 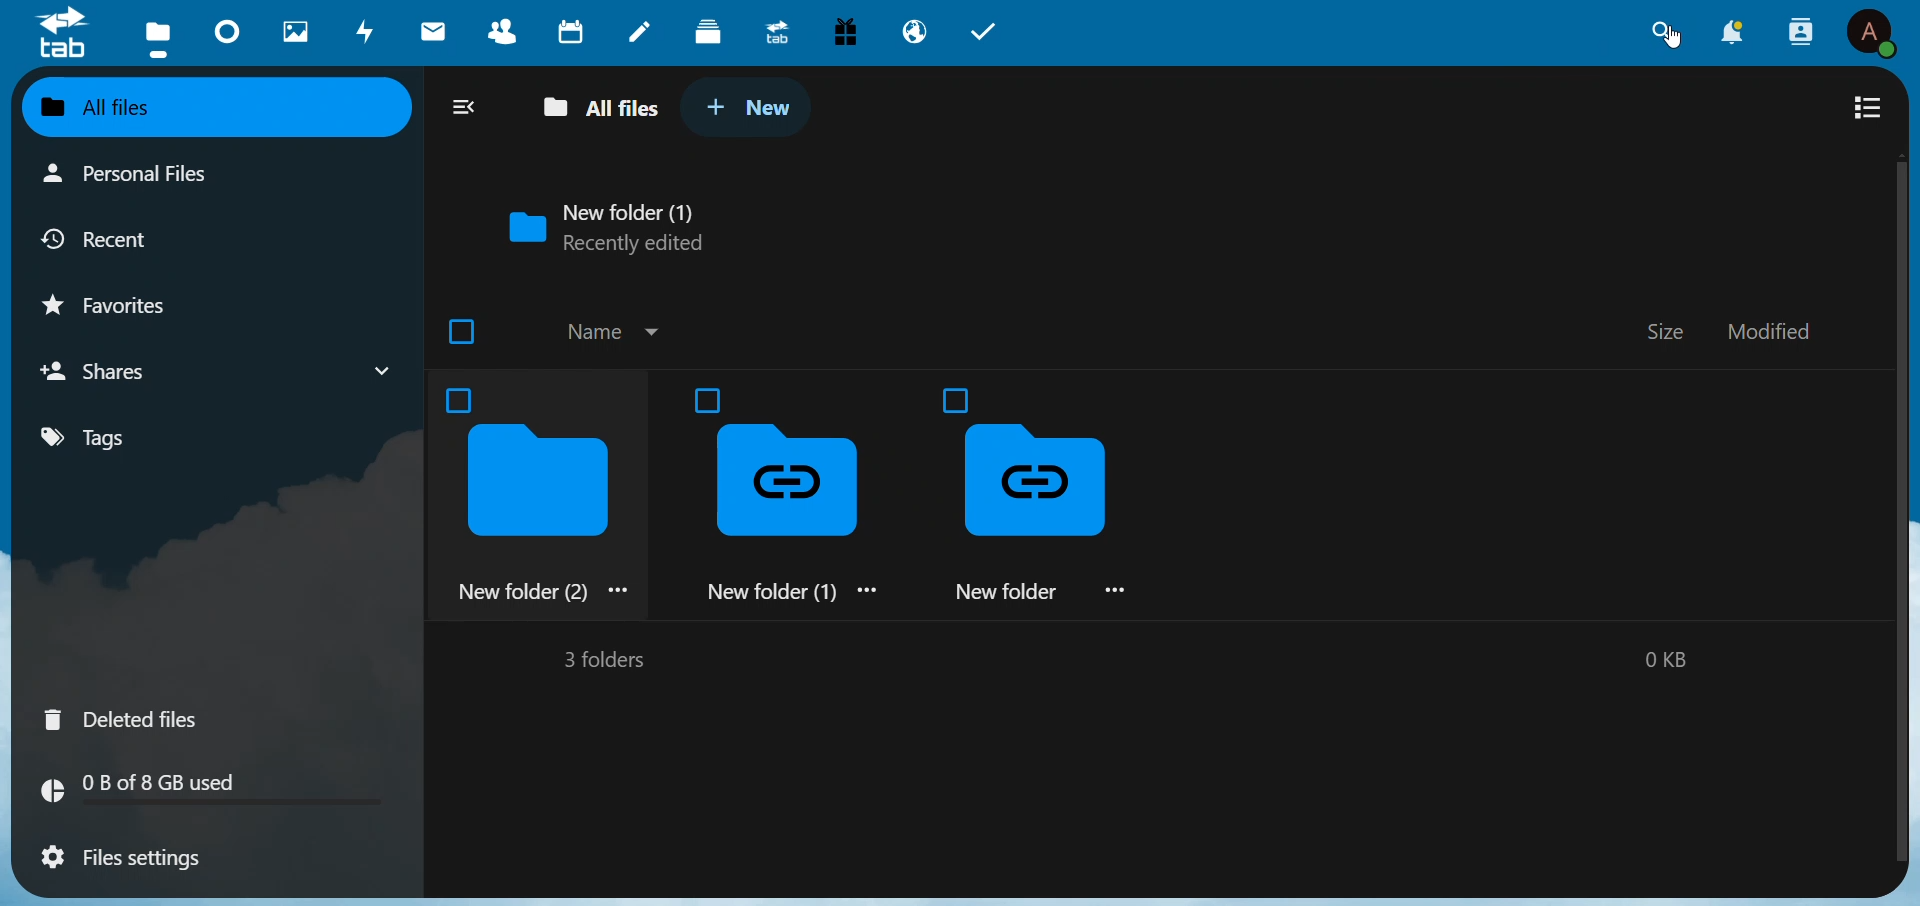 What do you see at coordinates (1680, 48) in the screenshot?
I see `cursor` at bounding box center [1680, 48].